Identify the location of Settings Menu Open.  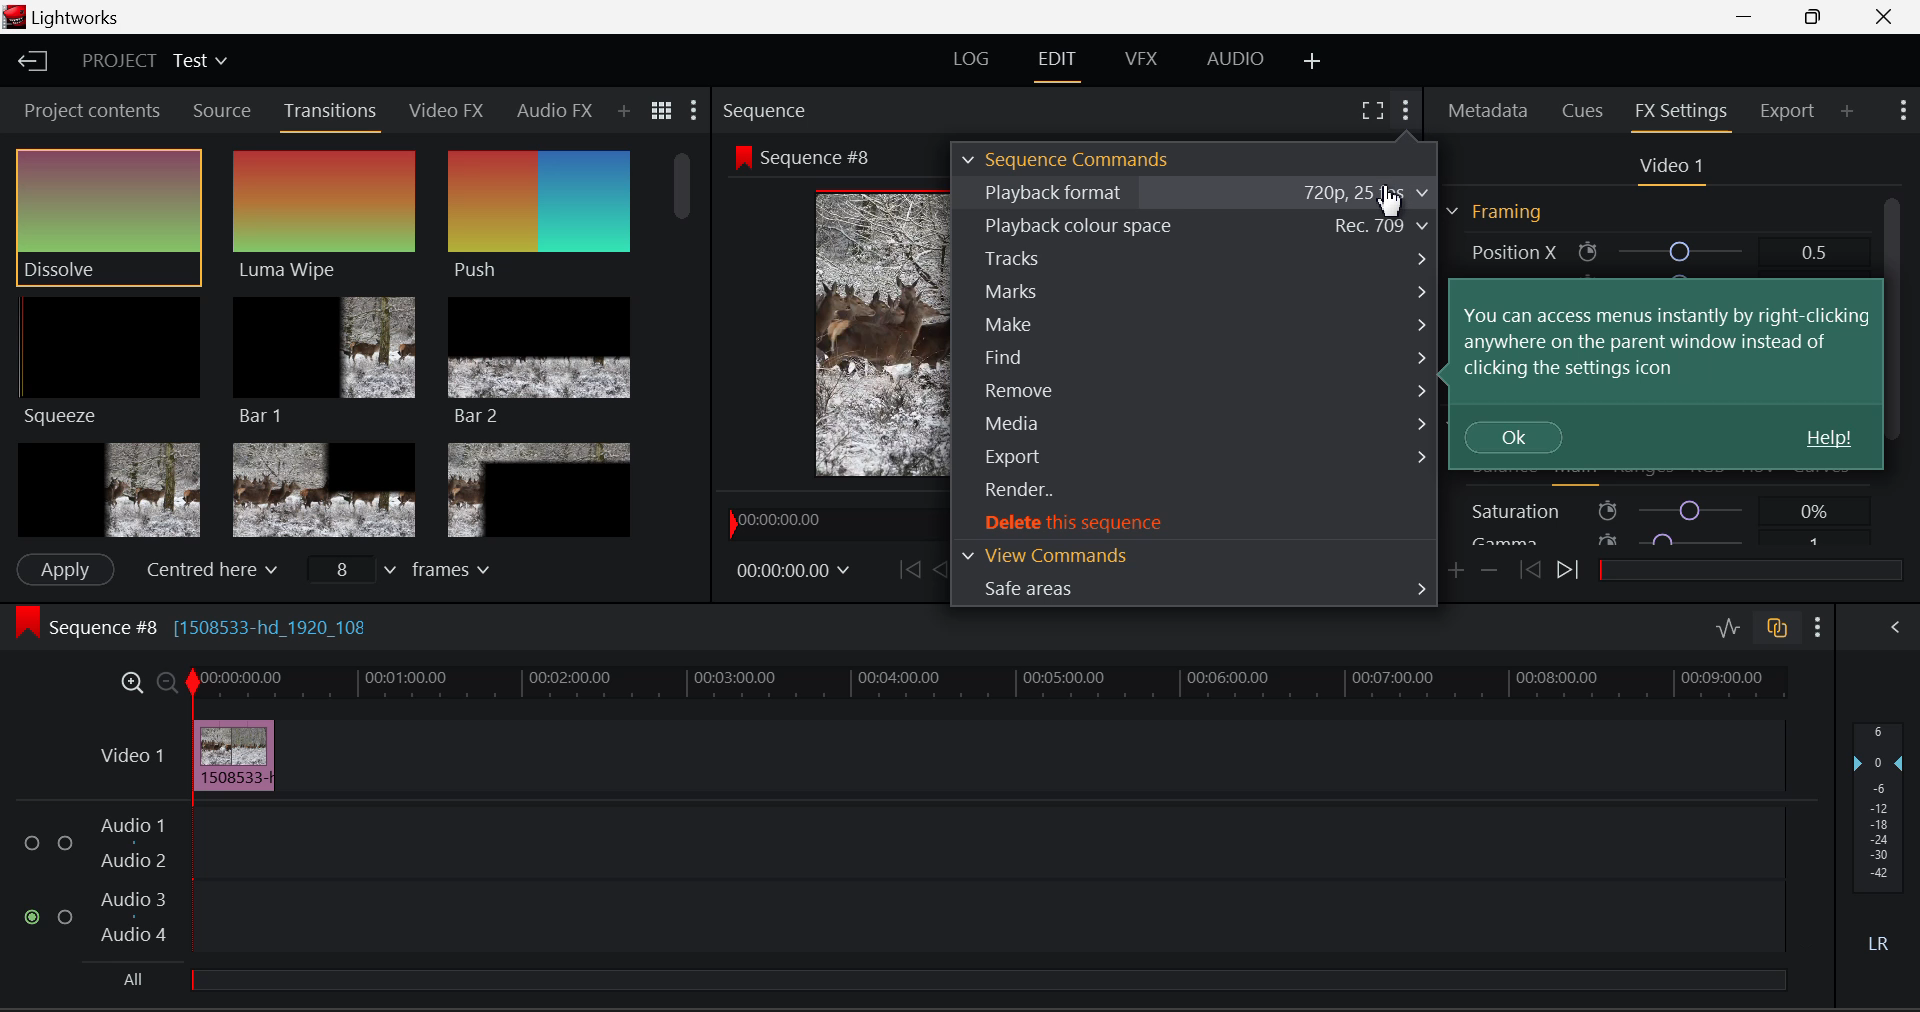
(1404, 107).